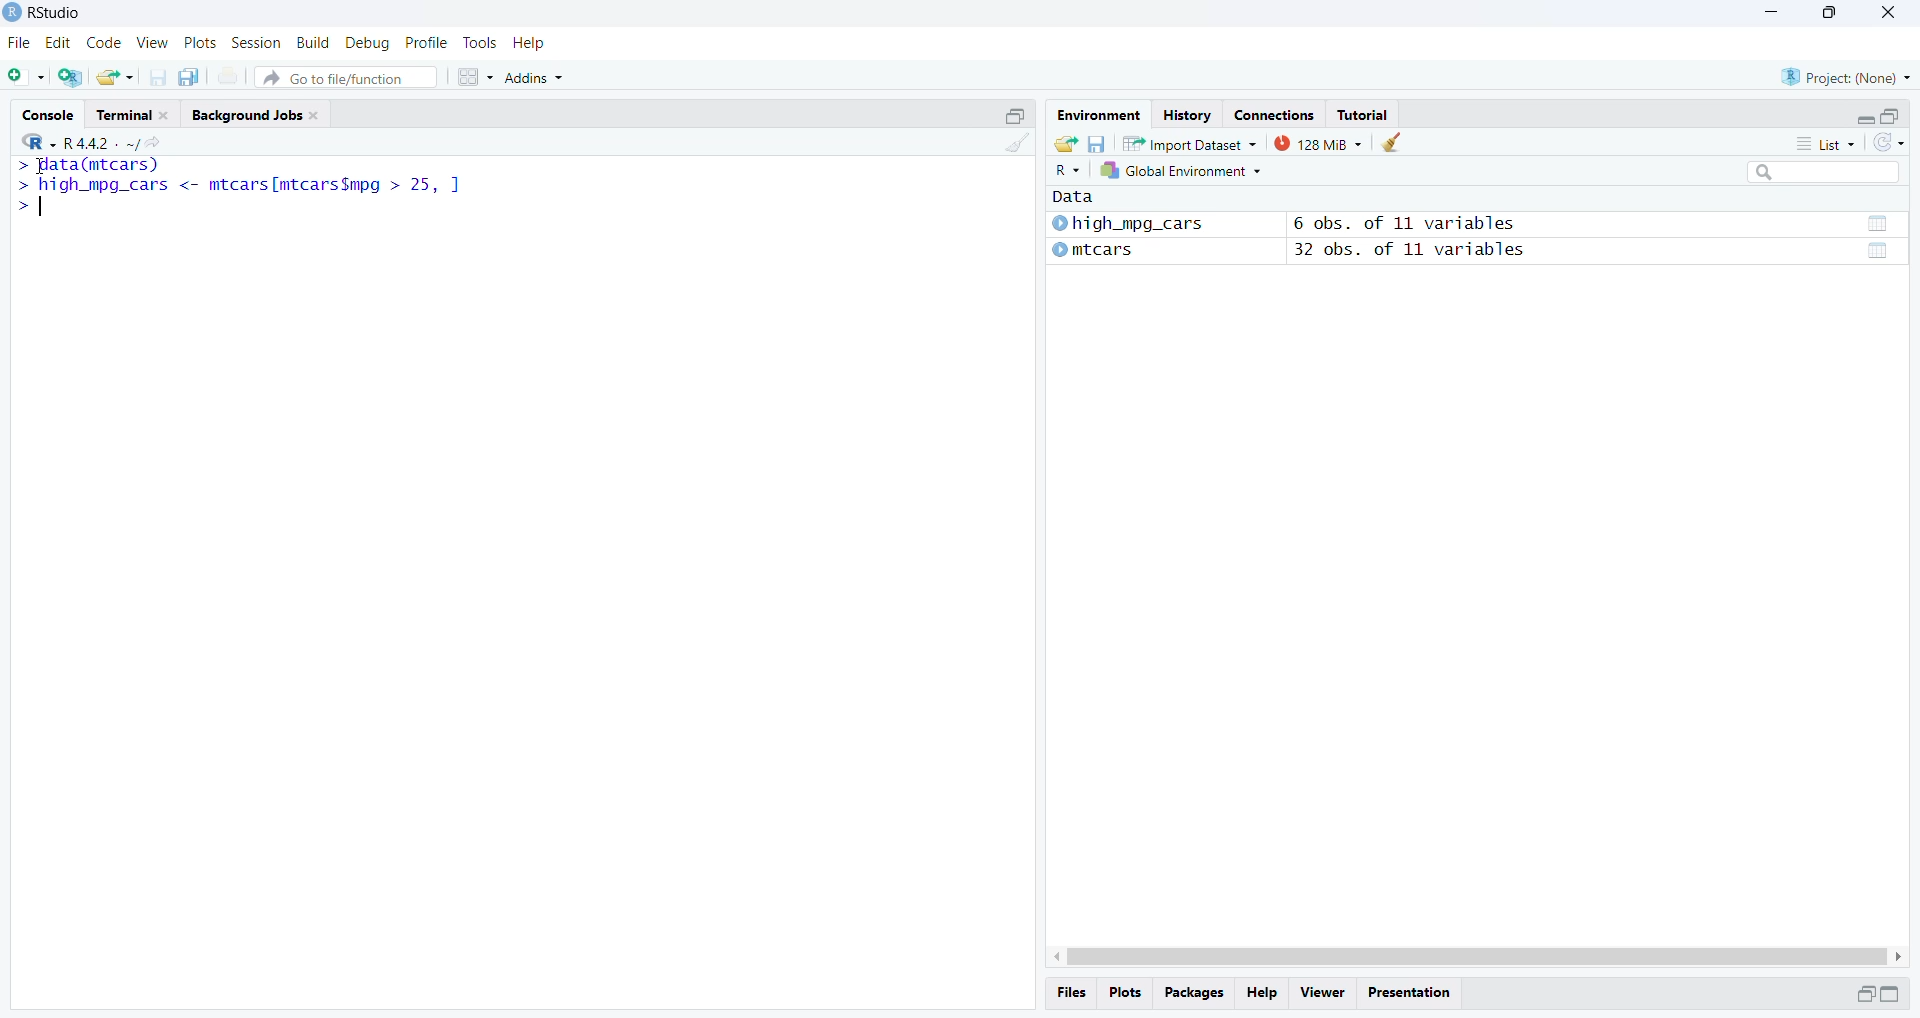  What do you see at coordinates (1015, 114) in the screenshot?
I see `minimize` at bounding box center [1015, 114].